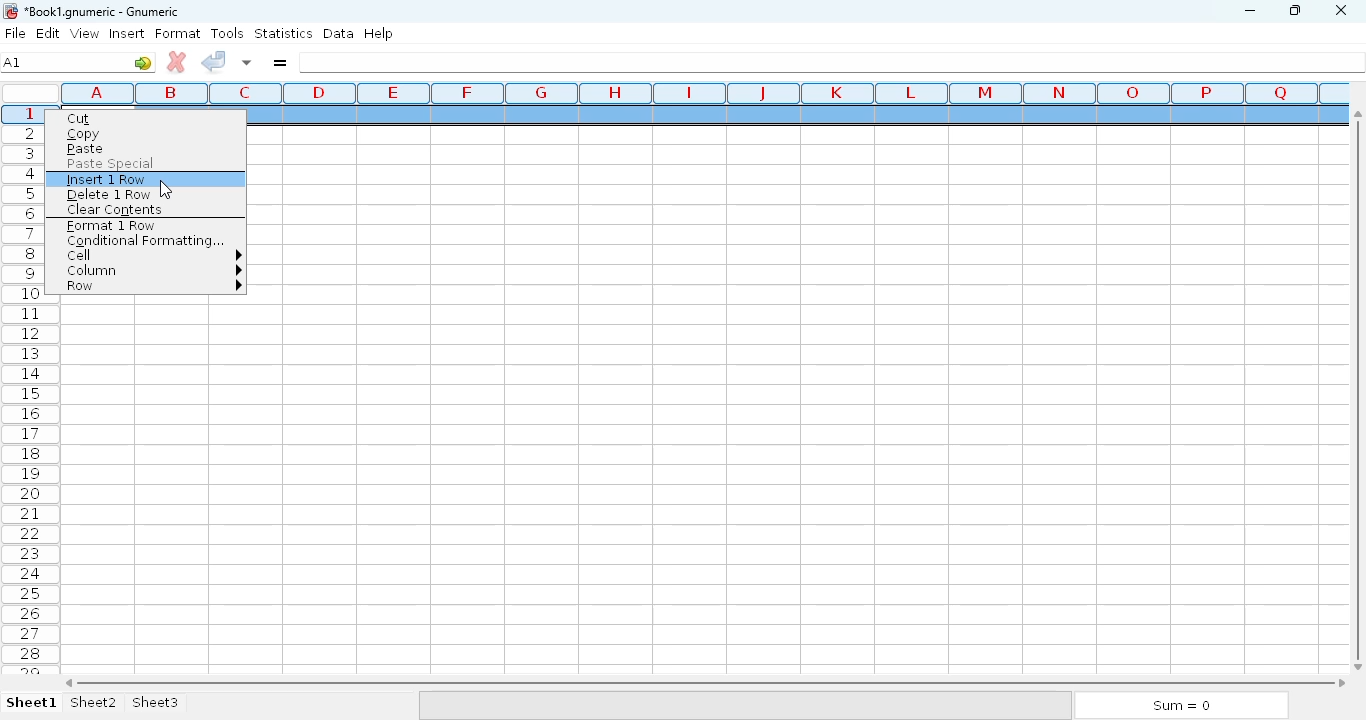  I want to click on vertical scroll bar, so click(1361, 389).